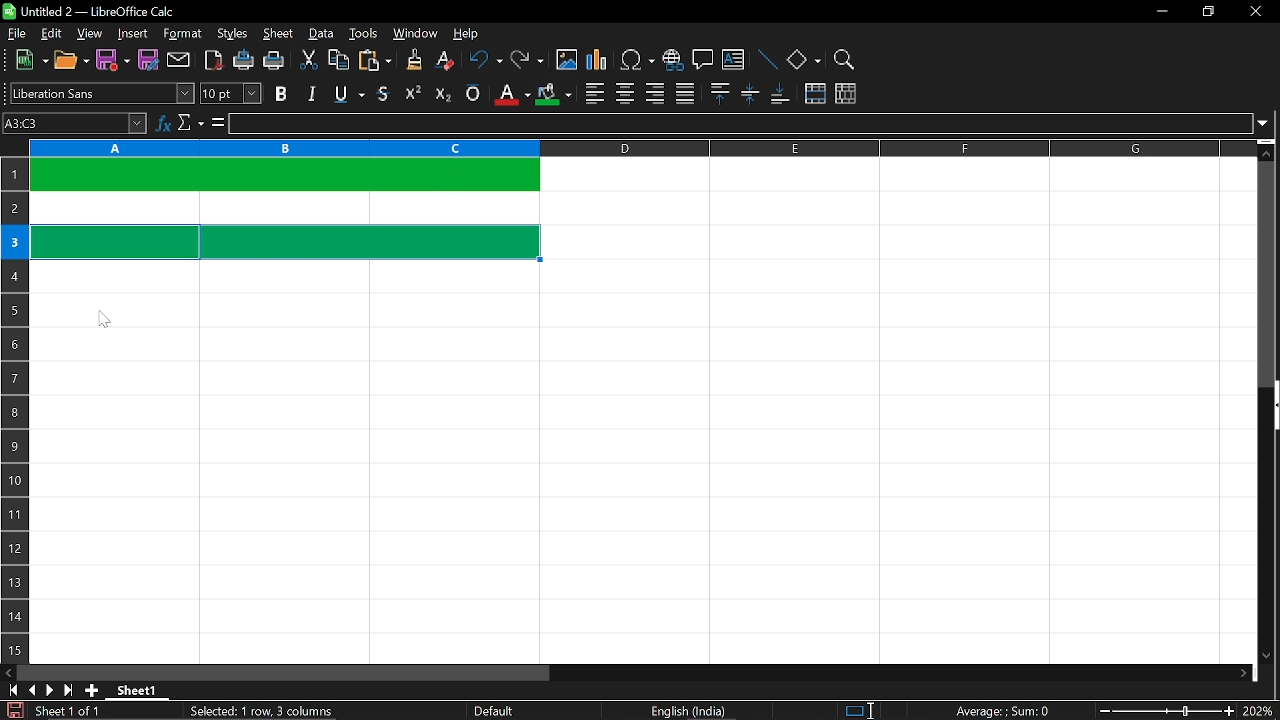 The height and width of the screenshot is (720, 1280). I want to click on align top, so click(719, 94).